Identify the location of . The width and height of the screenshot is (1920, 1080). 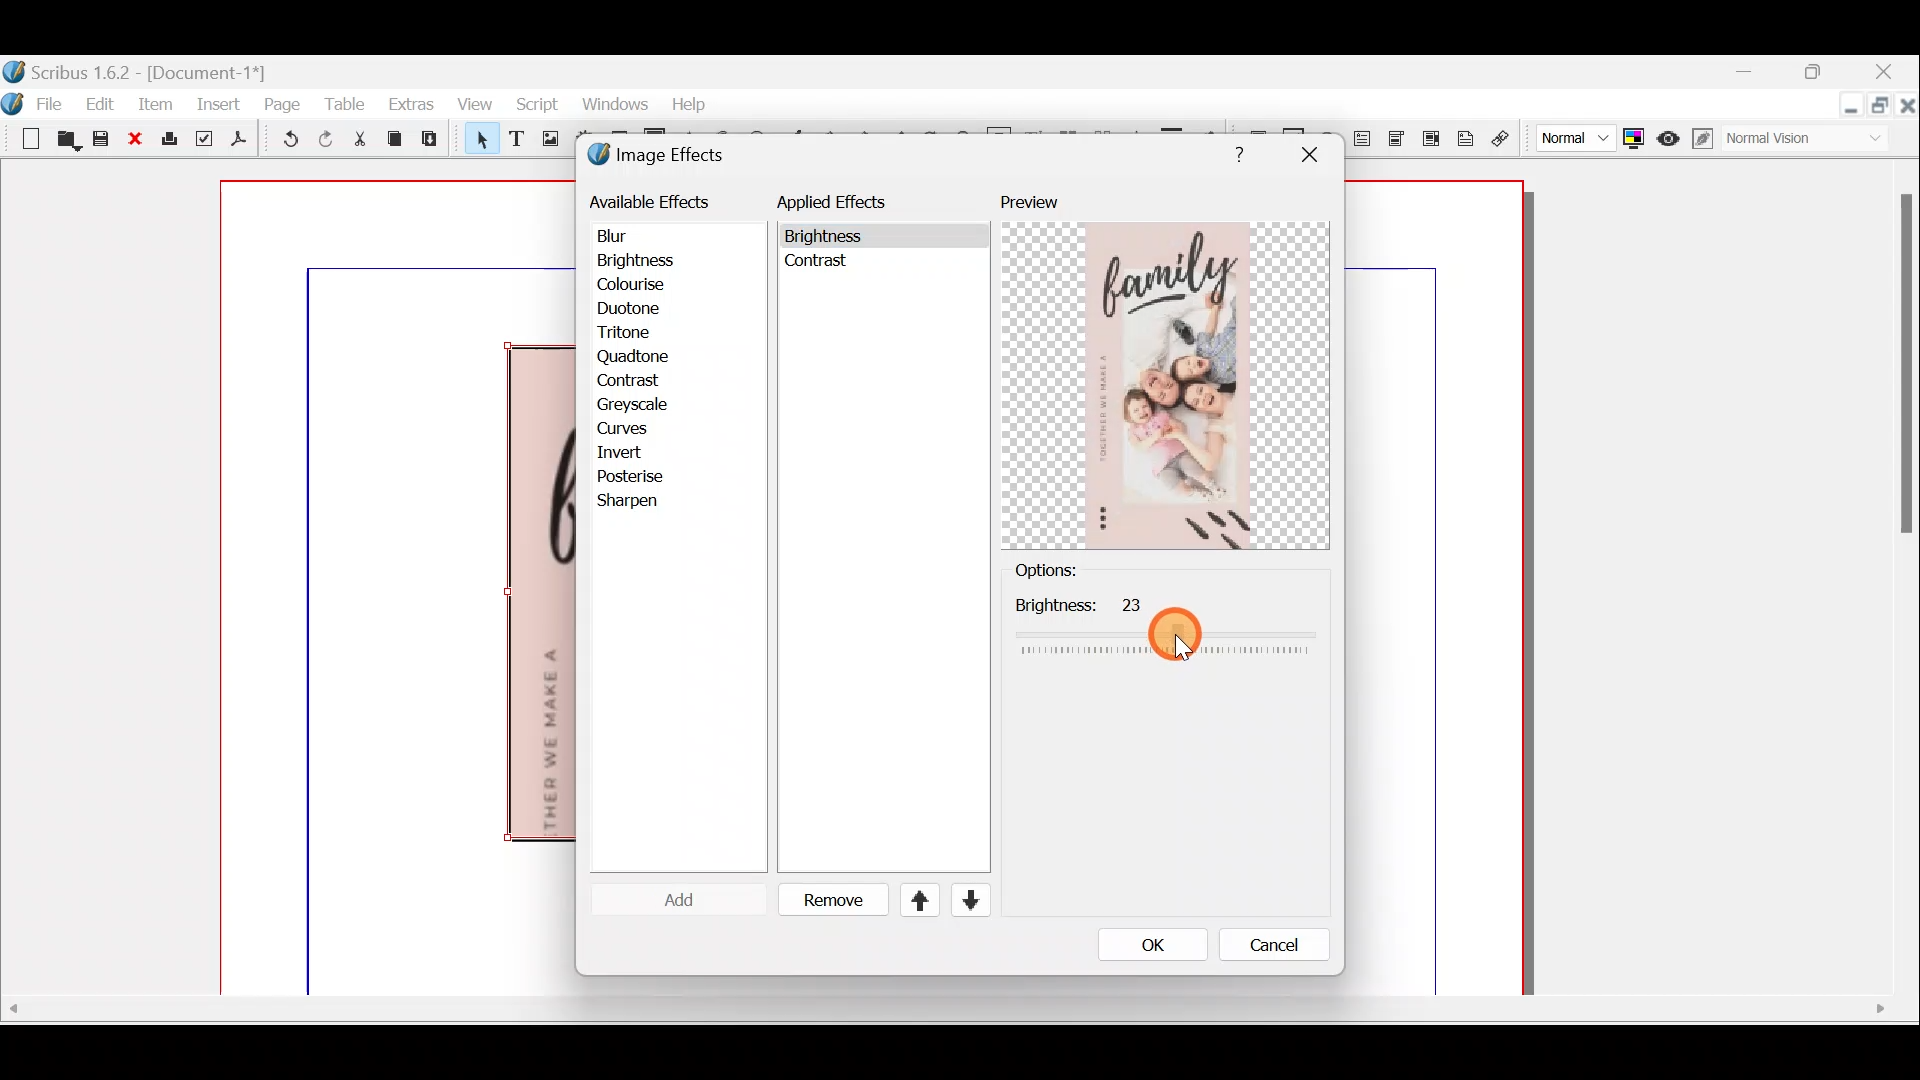
(1902, 373).